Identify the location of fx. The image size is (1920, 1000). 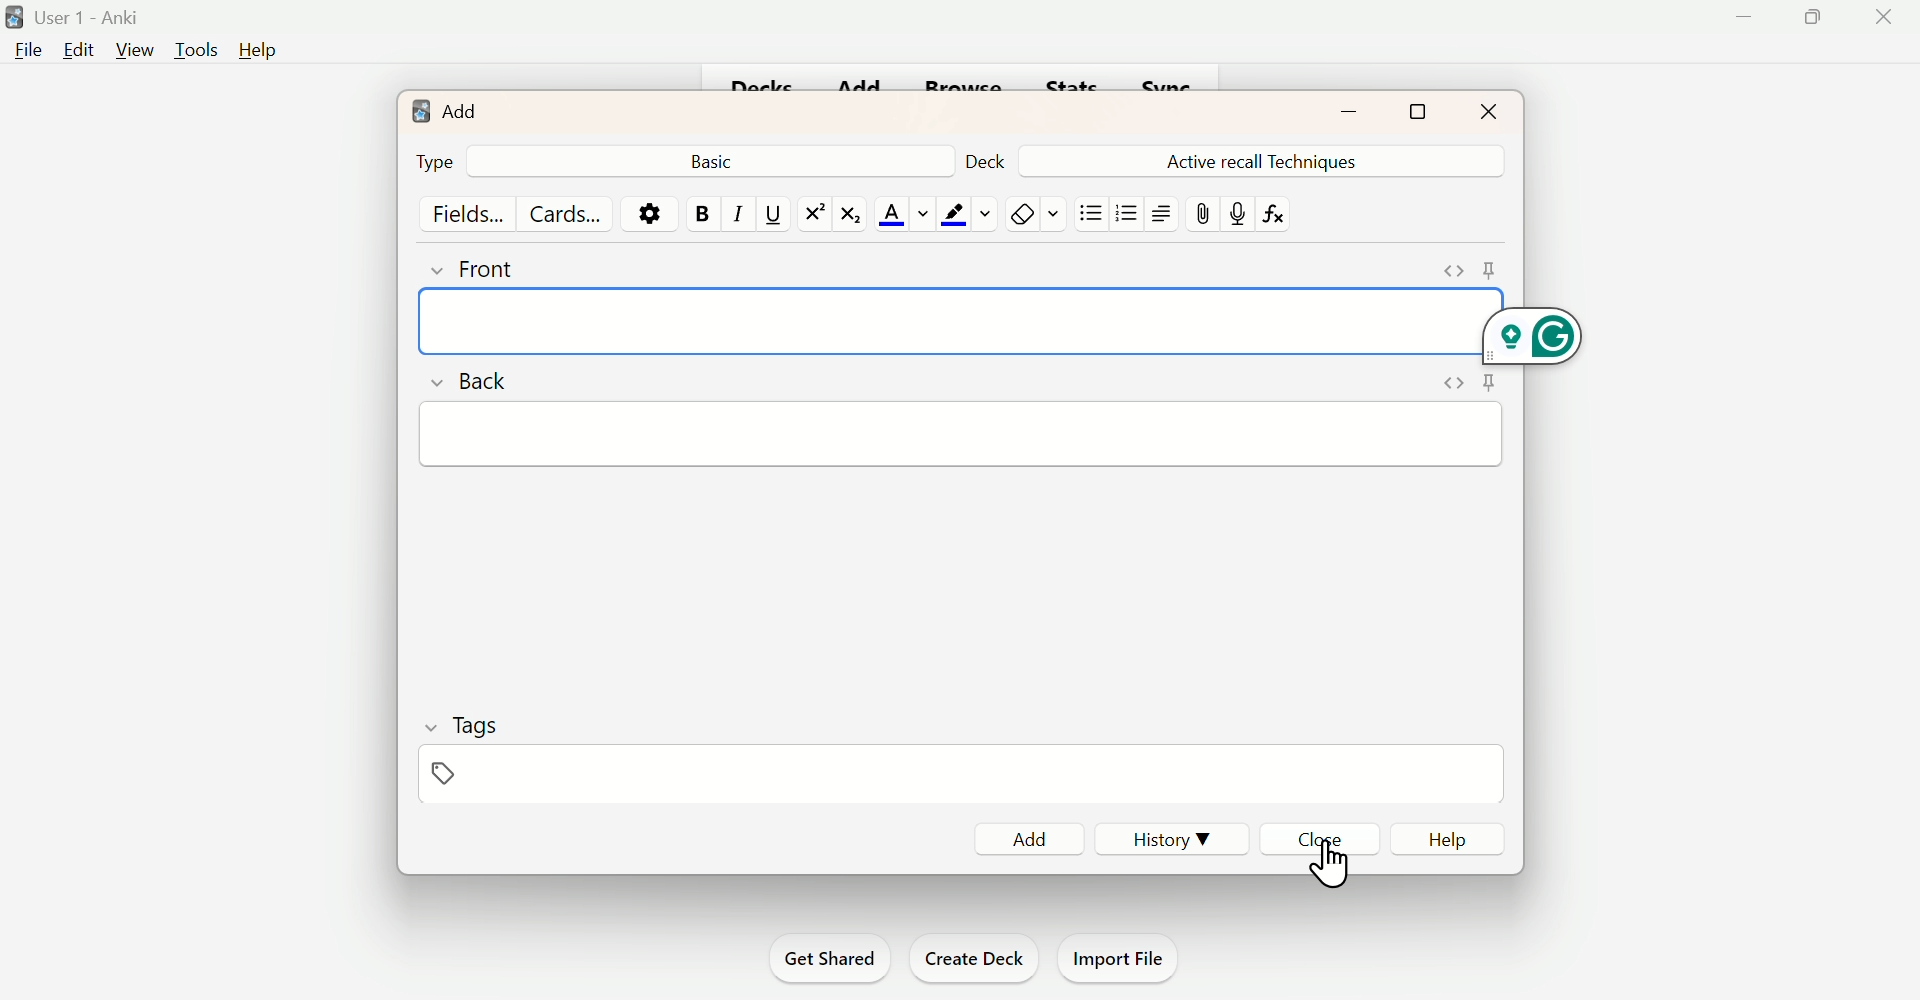
(1287, 221).